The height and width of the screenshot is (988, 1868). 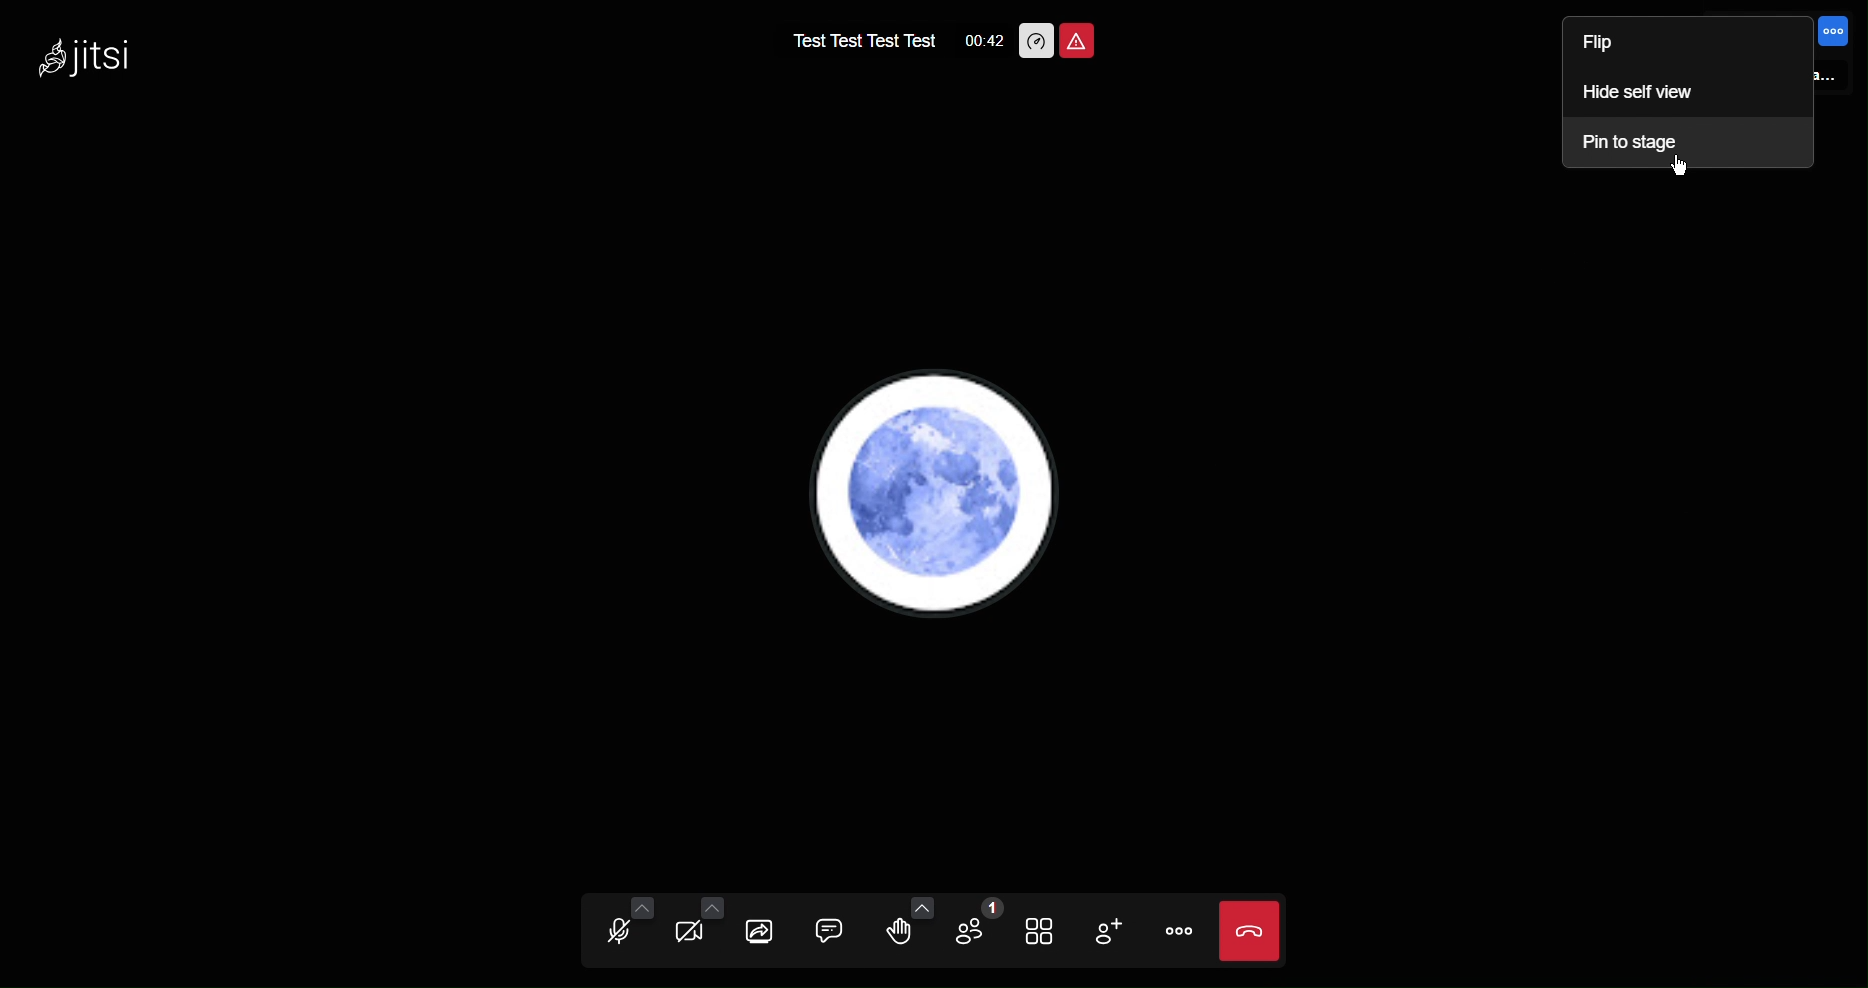 What do you see at coordinates (693, 931) in the screenshot?
I see `Video` at bounding box center [693, 931].